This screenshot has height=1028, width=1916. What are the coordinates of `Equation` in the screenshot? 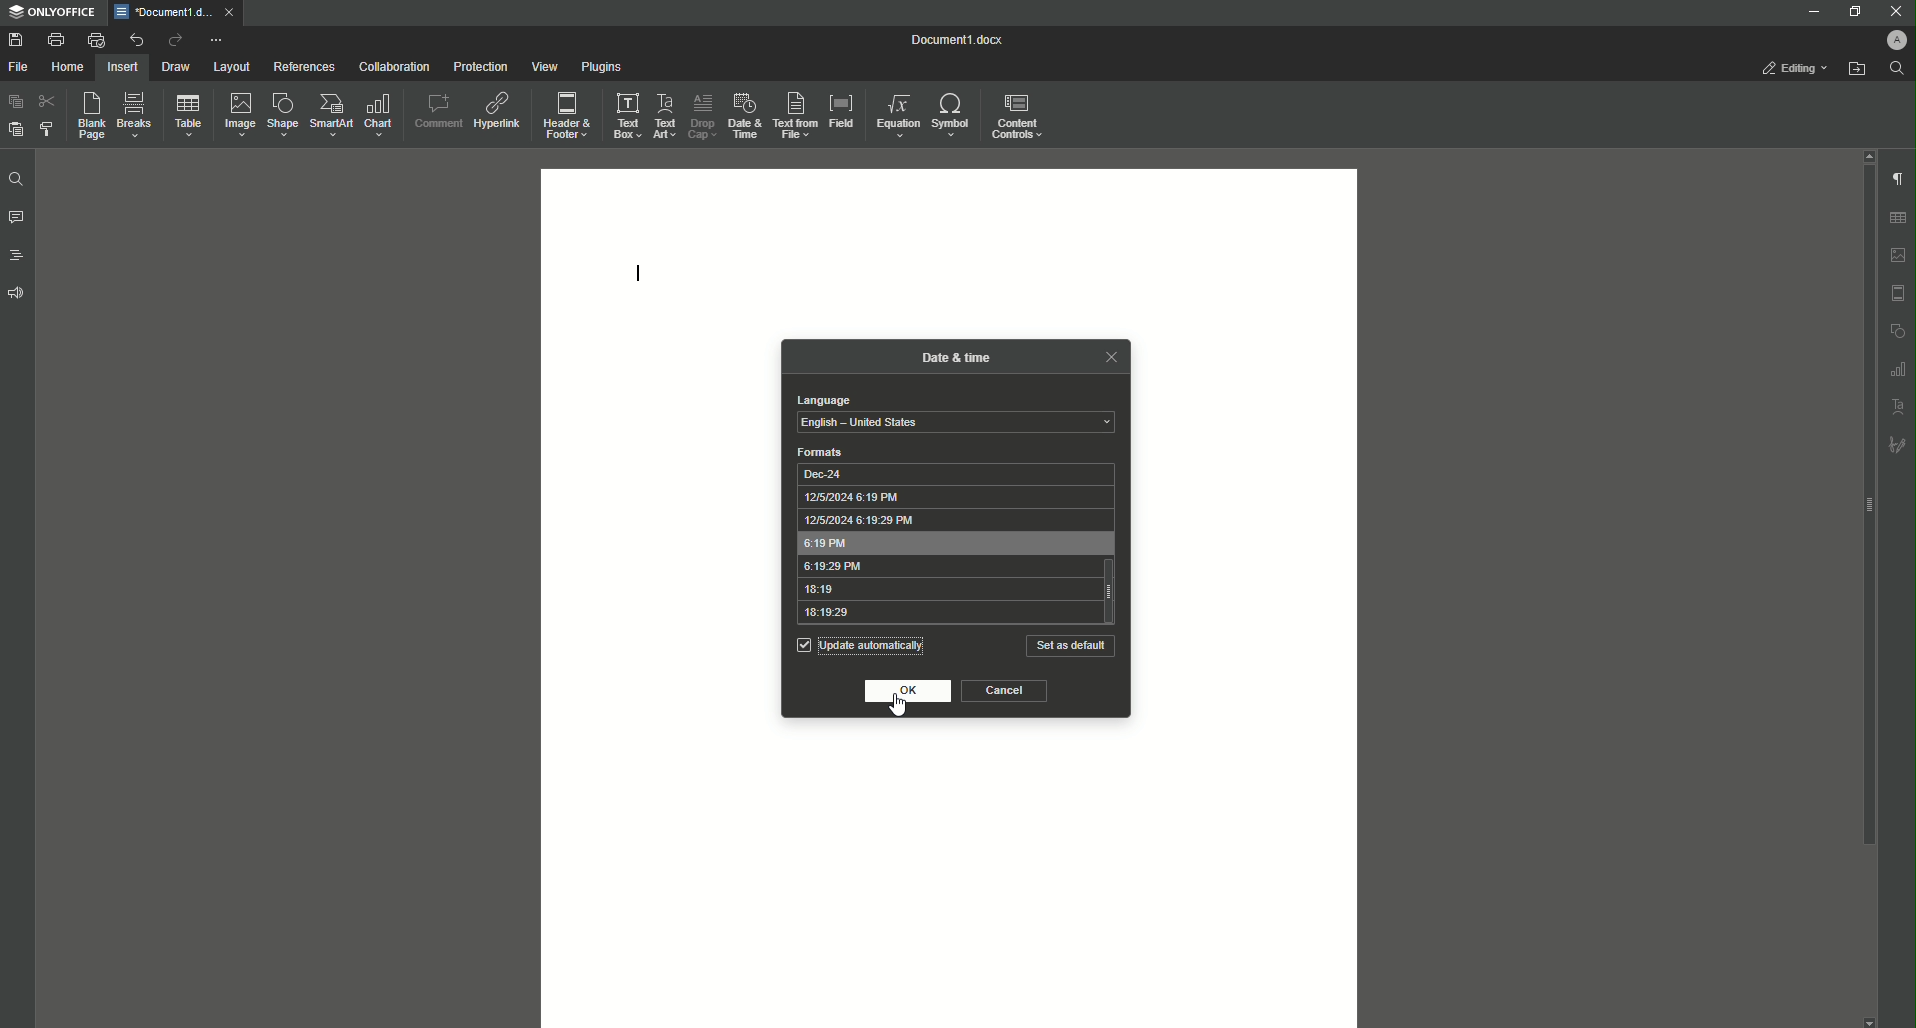 It's located at (899, 115).